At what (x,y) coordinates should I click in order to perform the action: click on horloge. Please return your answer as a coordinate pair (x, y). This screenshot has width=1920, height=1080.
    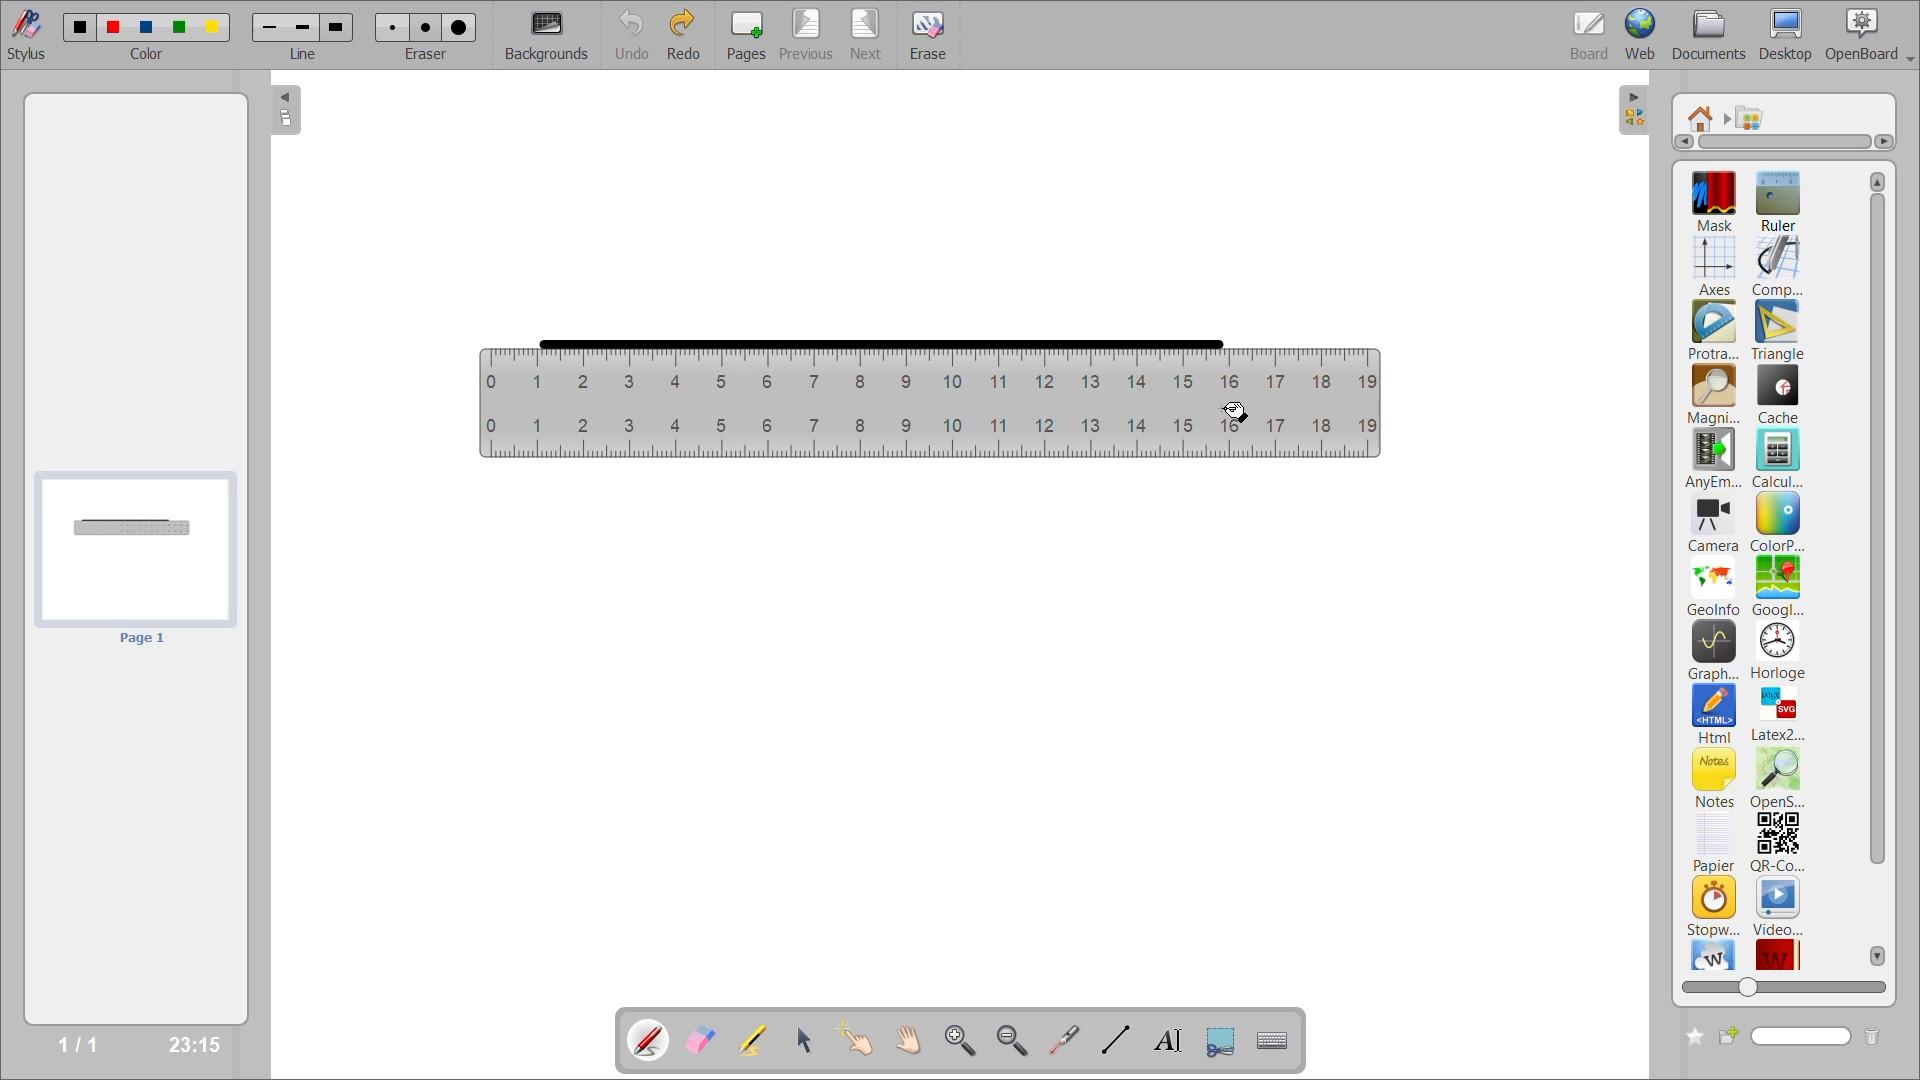
    Looking at the image, I should click on (1779, 650).